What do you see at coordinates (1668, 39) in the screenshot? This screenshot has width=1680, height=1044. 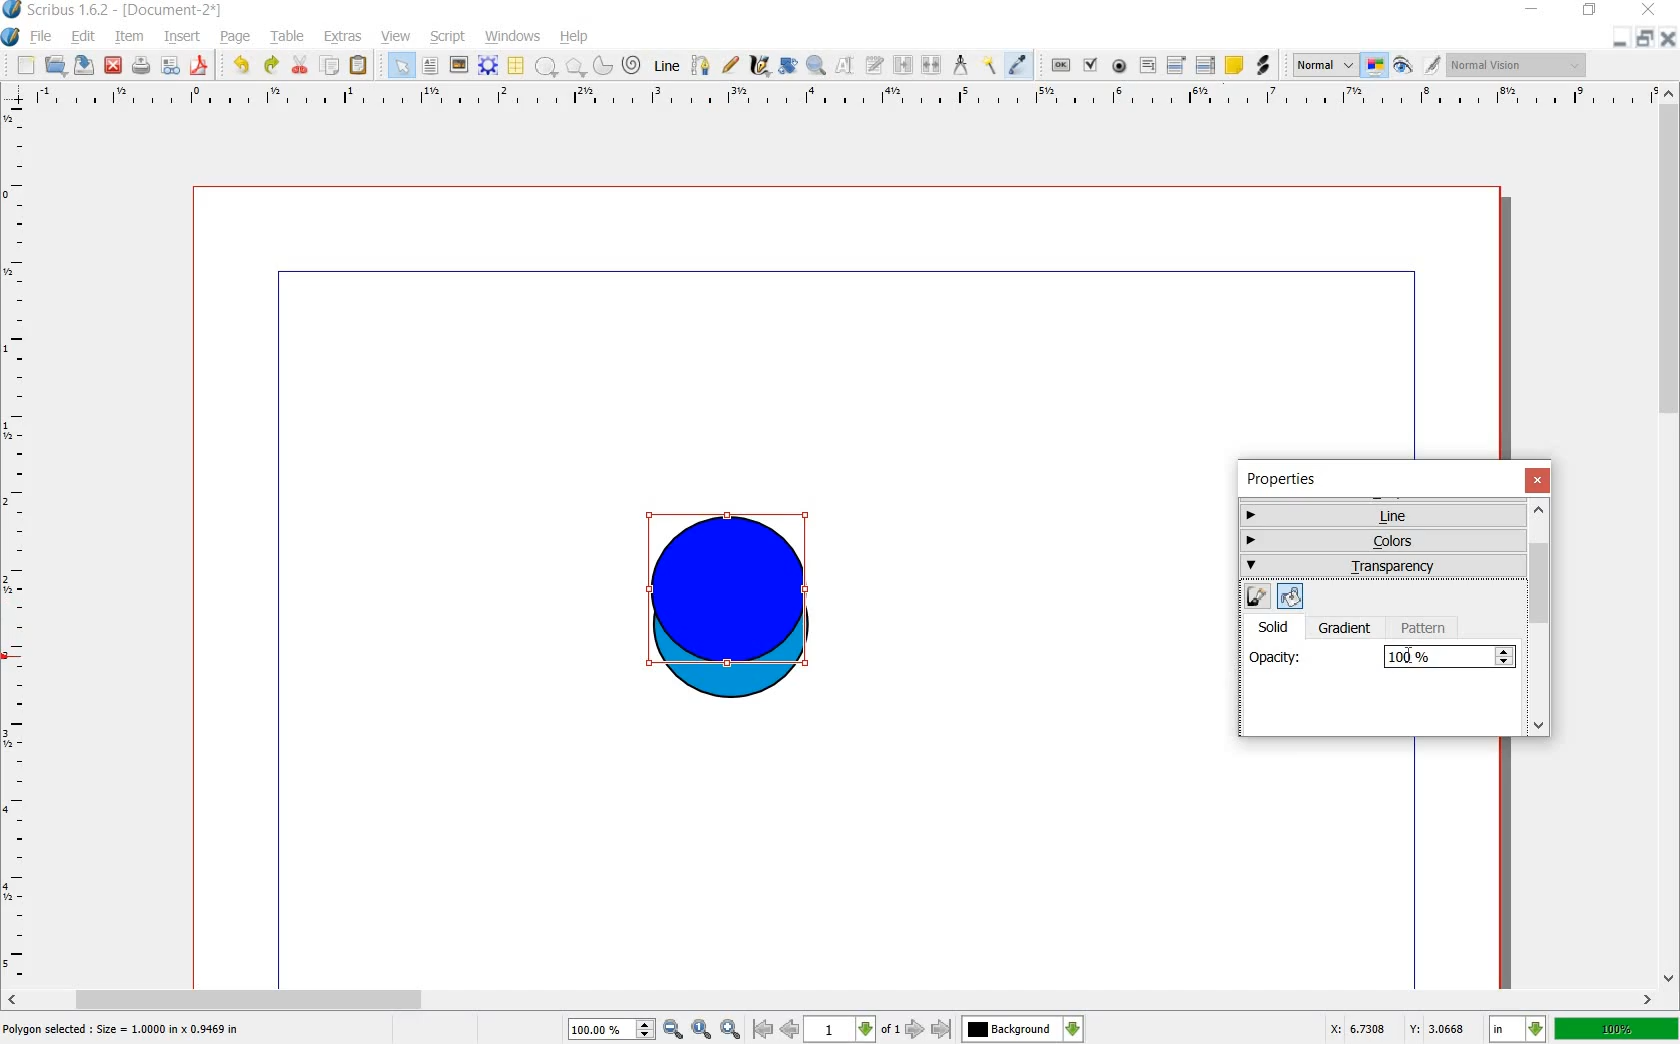 I see `close` at bounding box center [1668, 39].